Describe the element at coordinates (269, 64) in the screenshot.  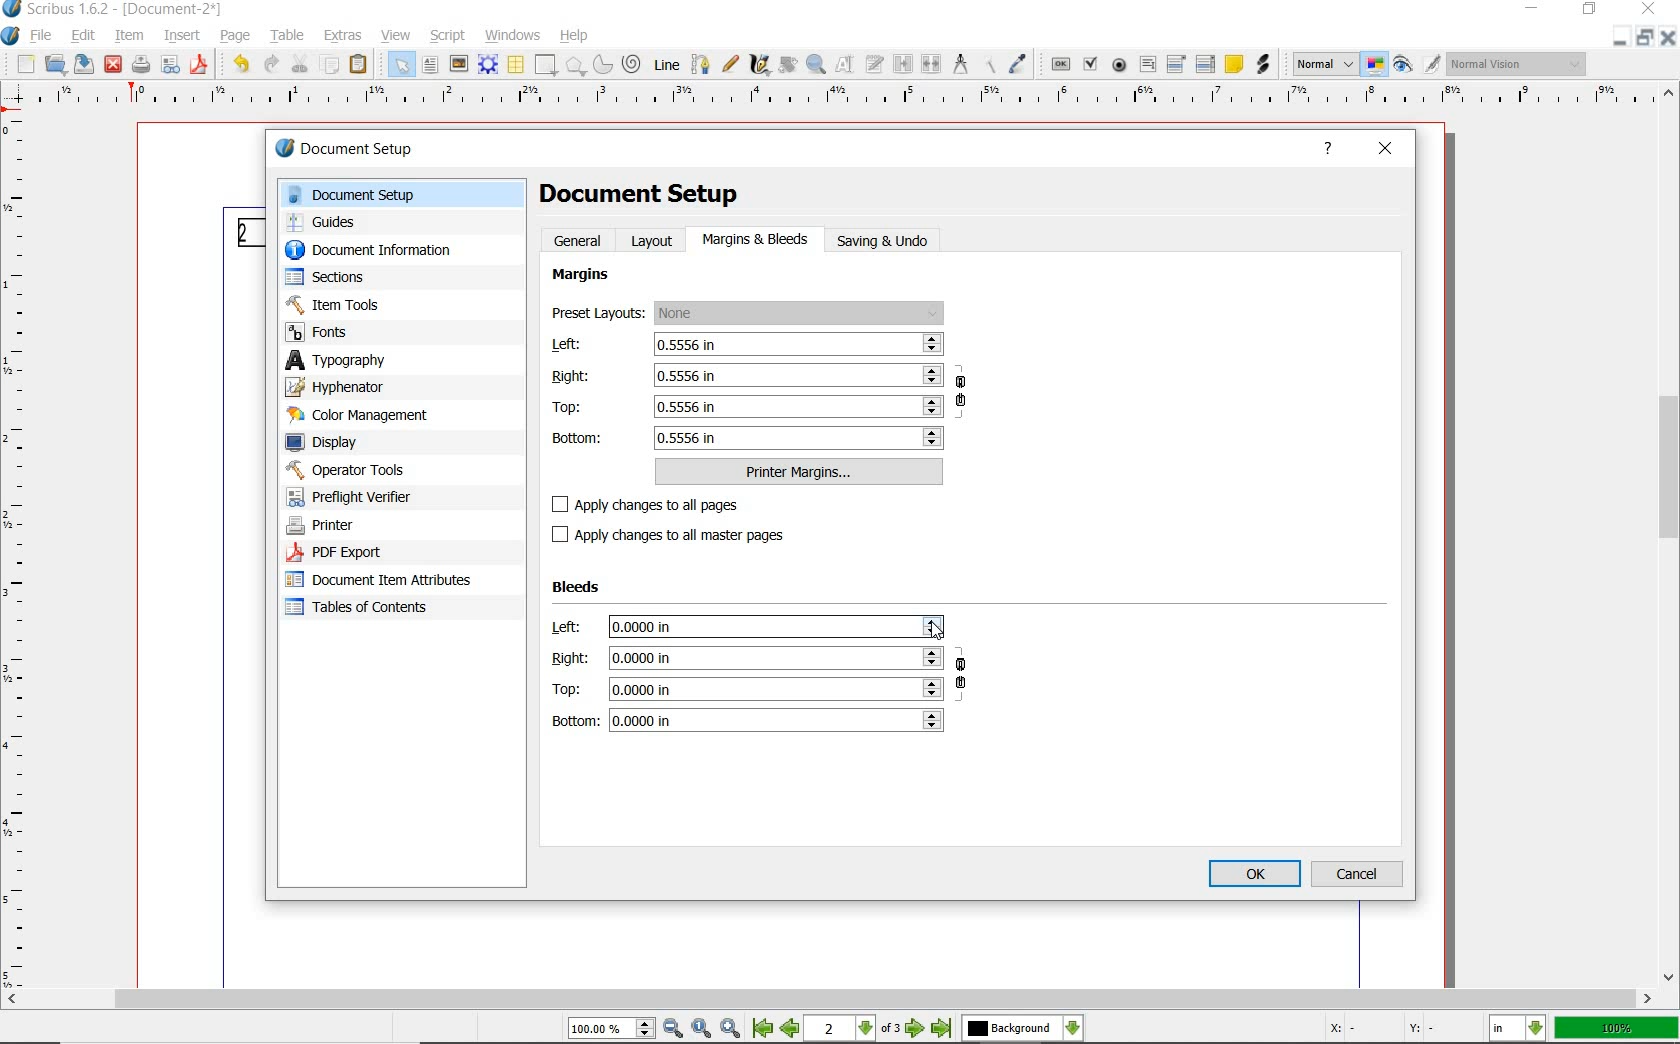
I see `redo` at that location.